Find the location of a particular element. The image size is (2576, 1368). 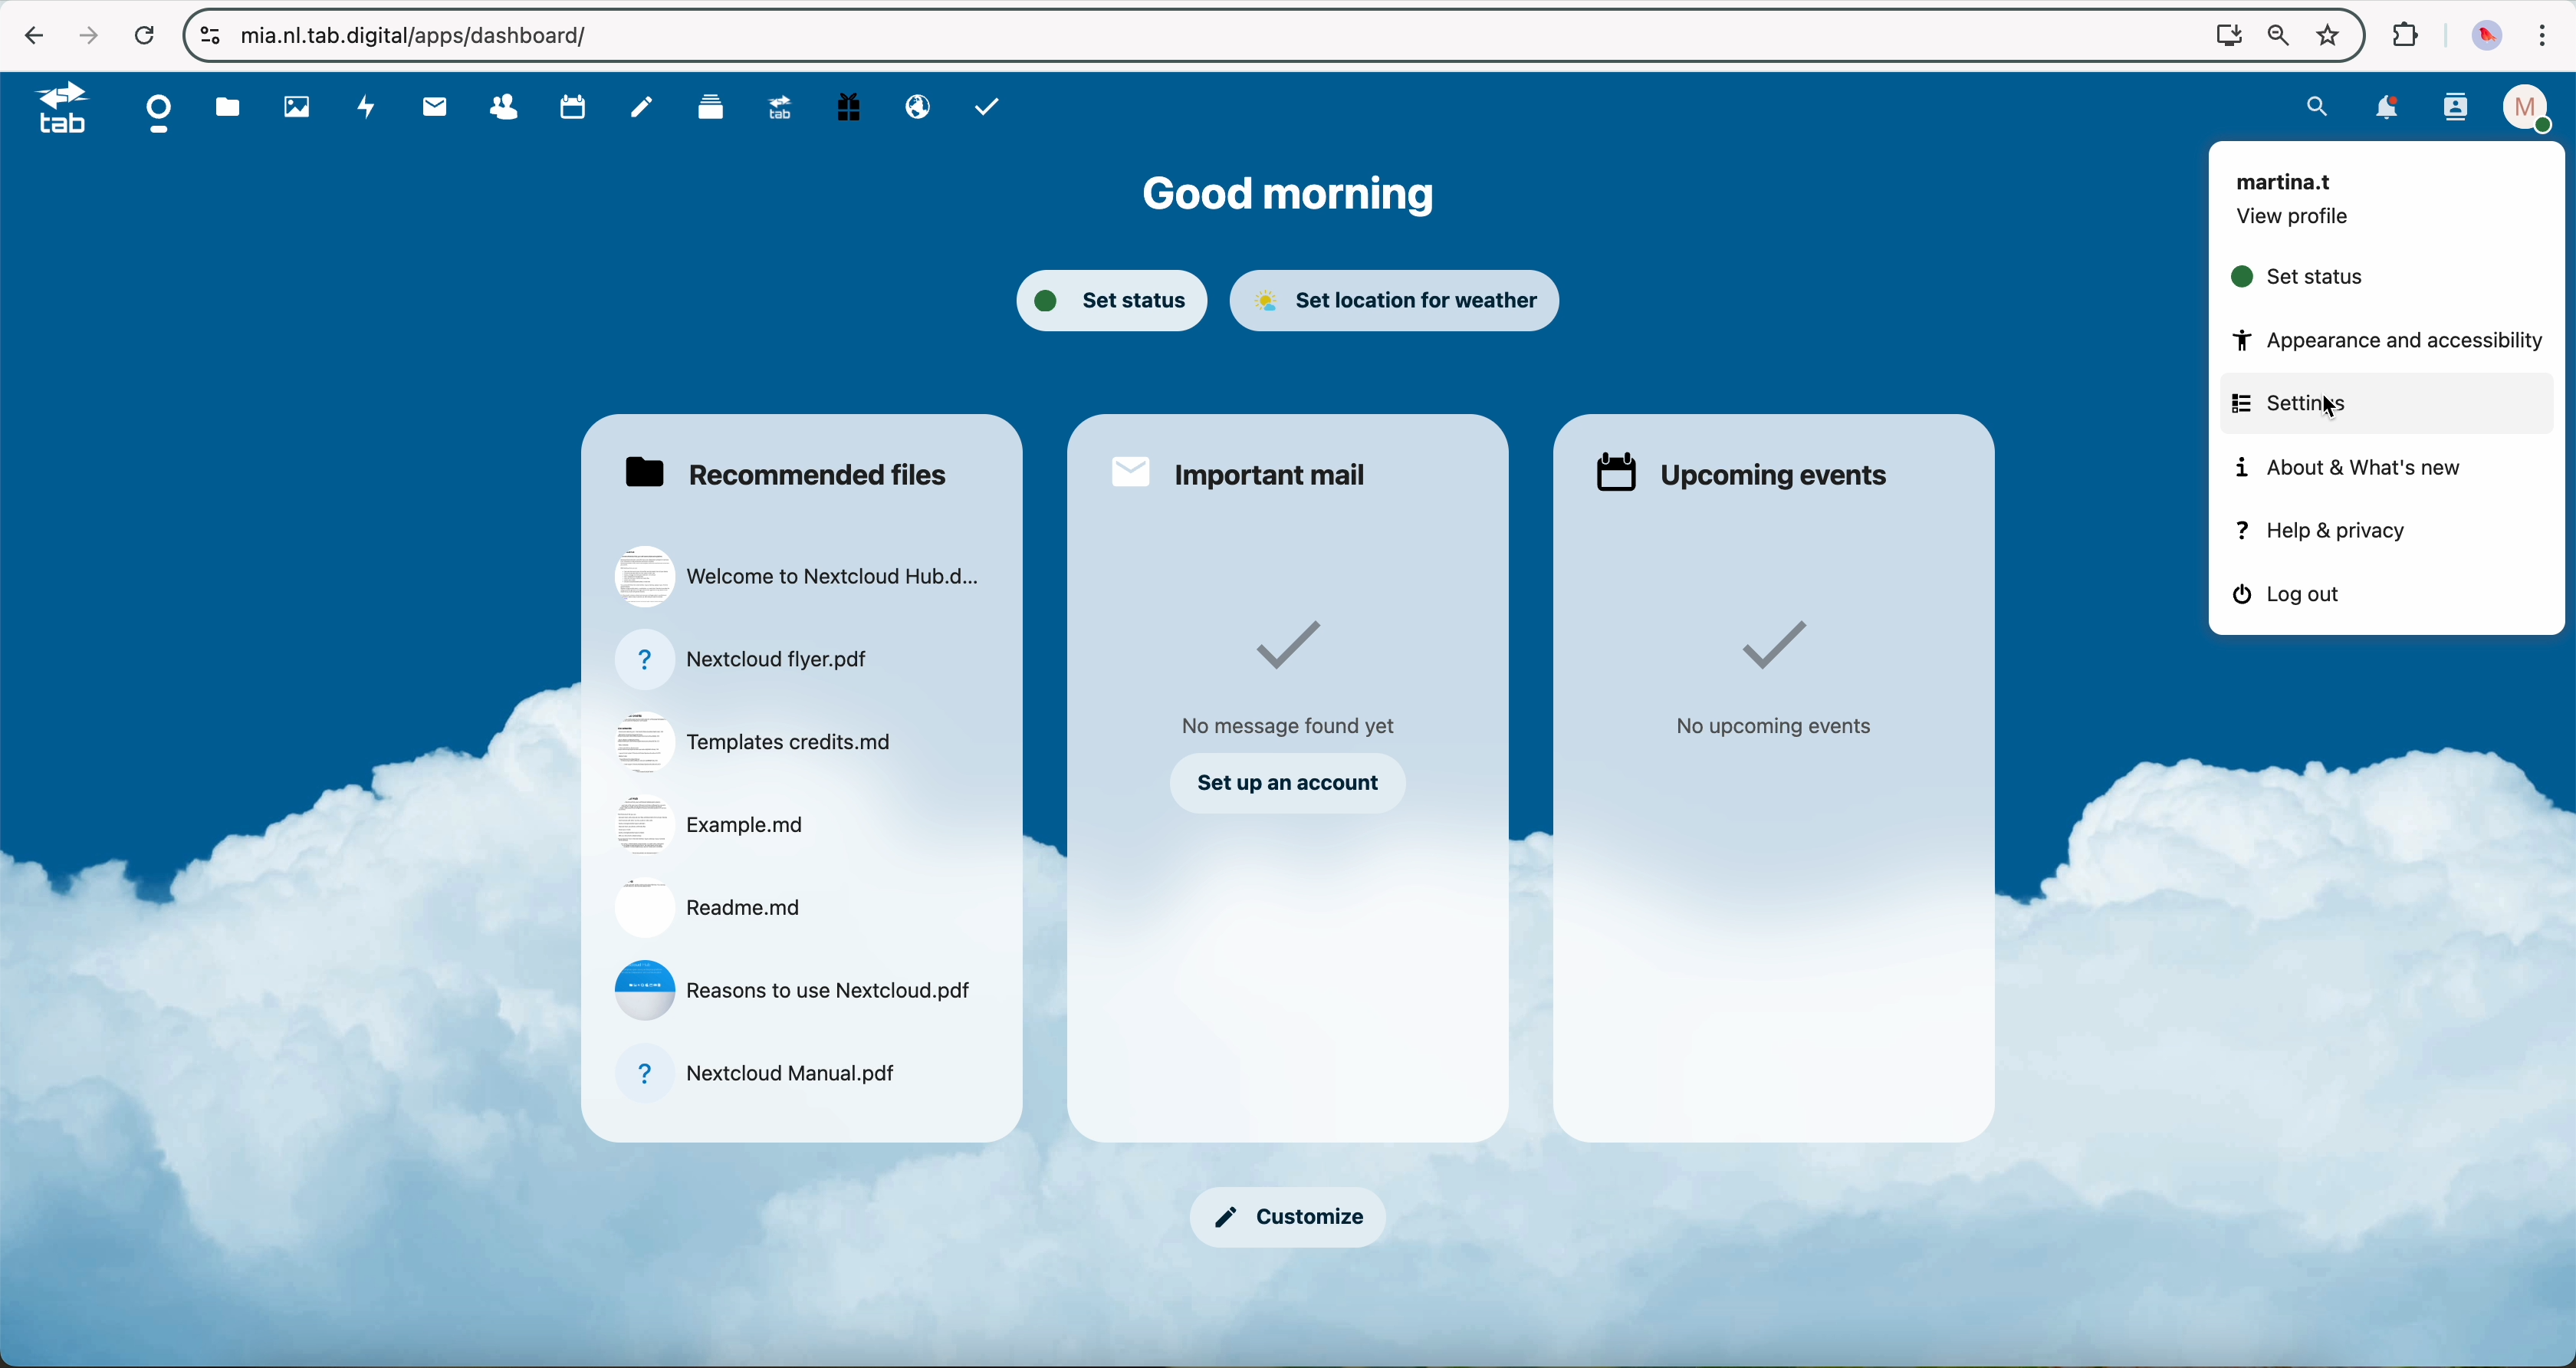

Install NExtcloud is located at coordinates (2223, 34).